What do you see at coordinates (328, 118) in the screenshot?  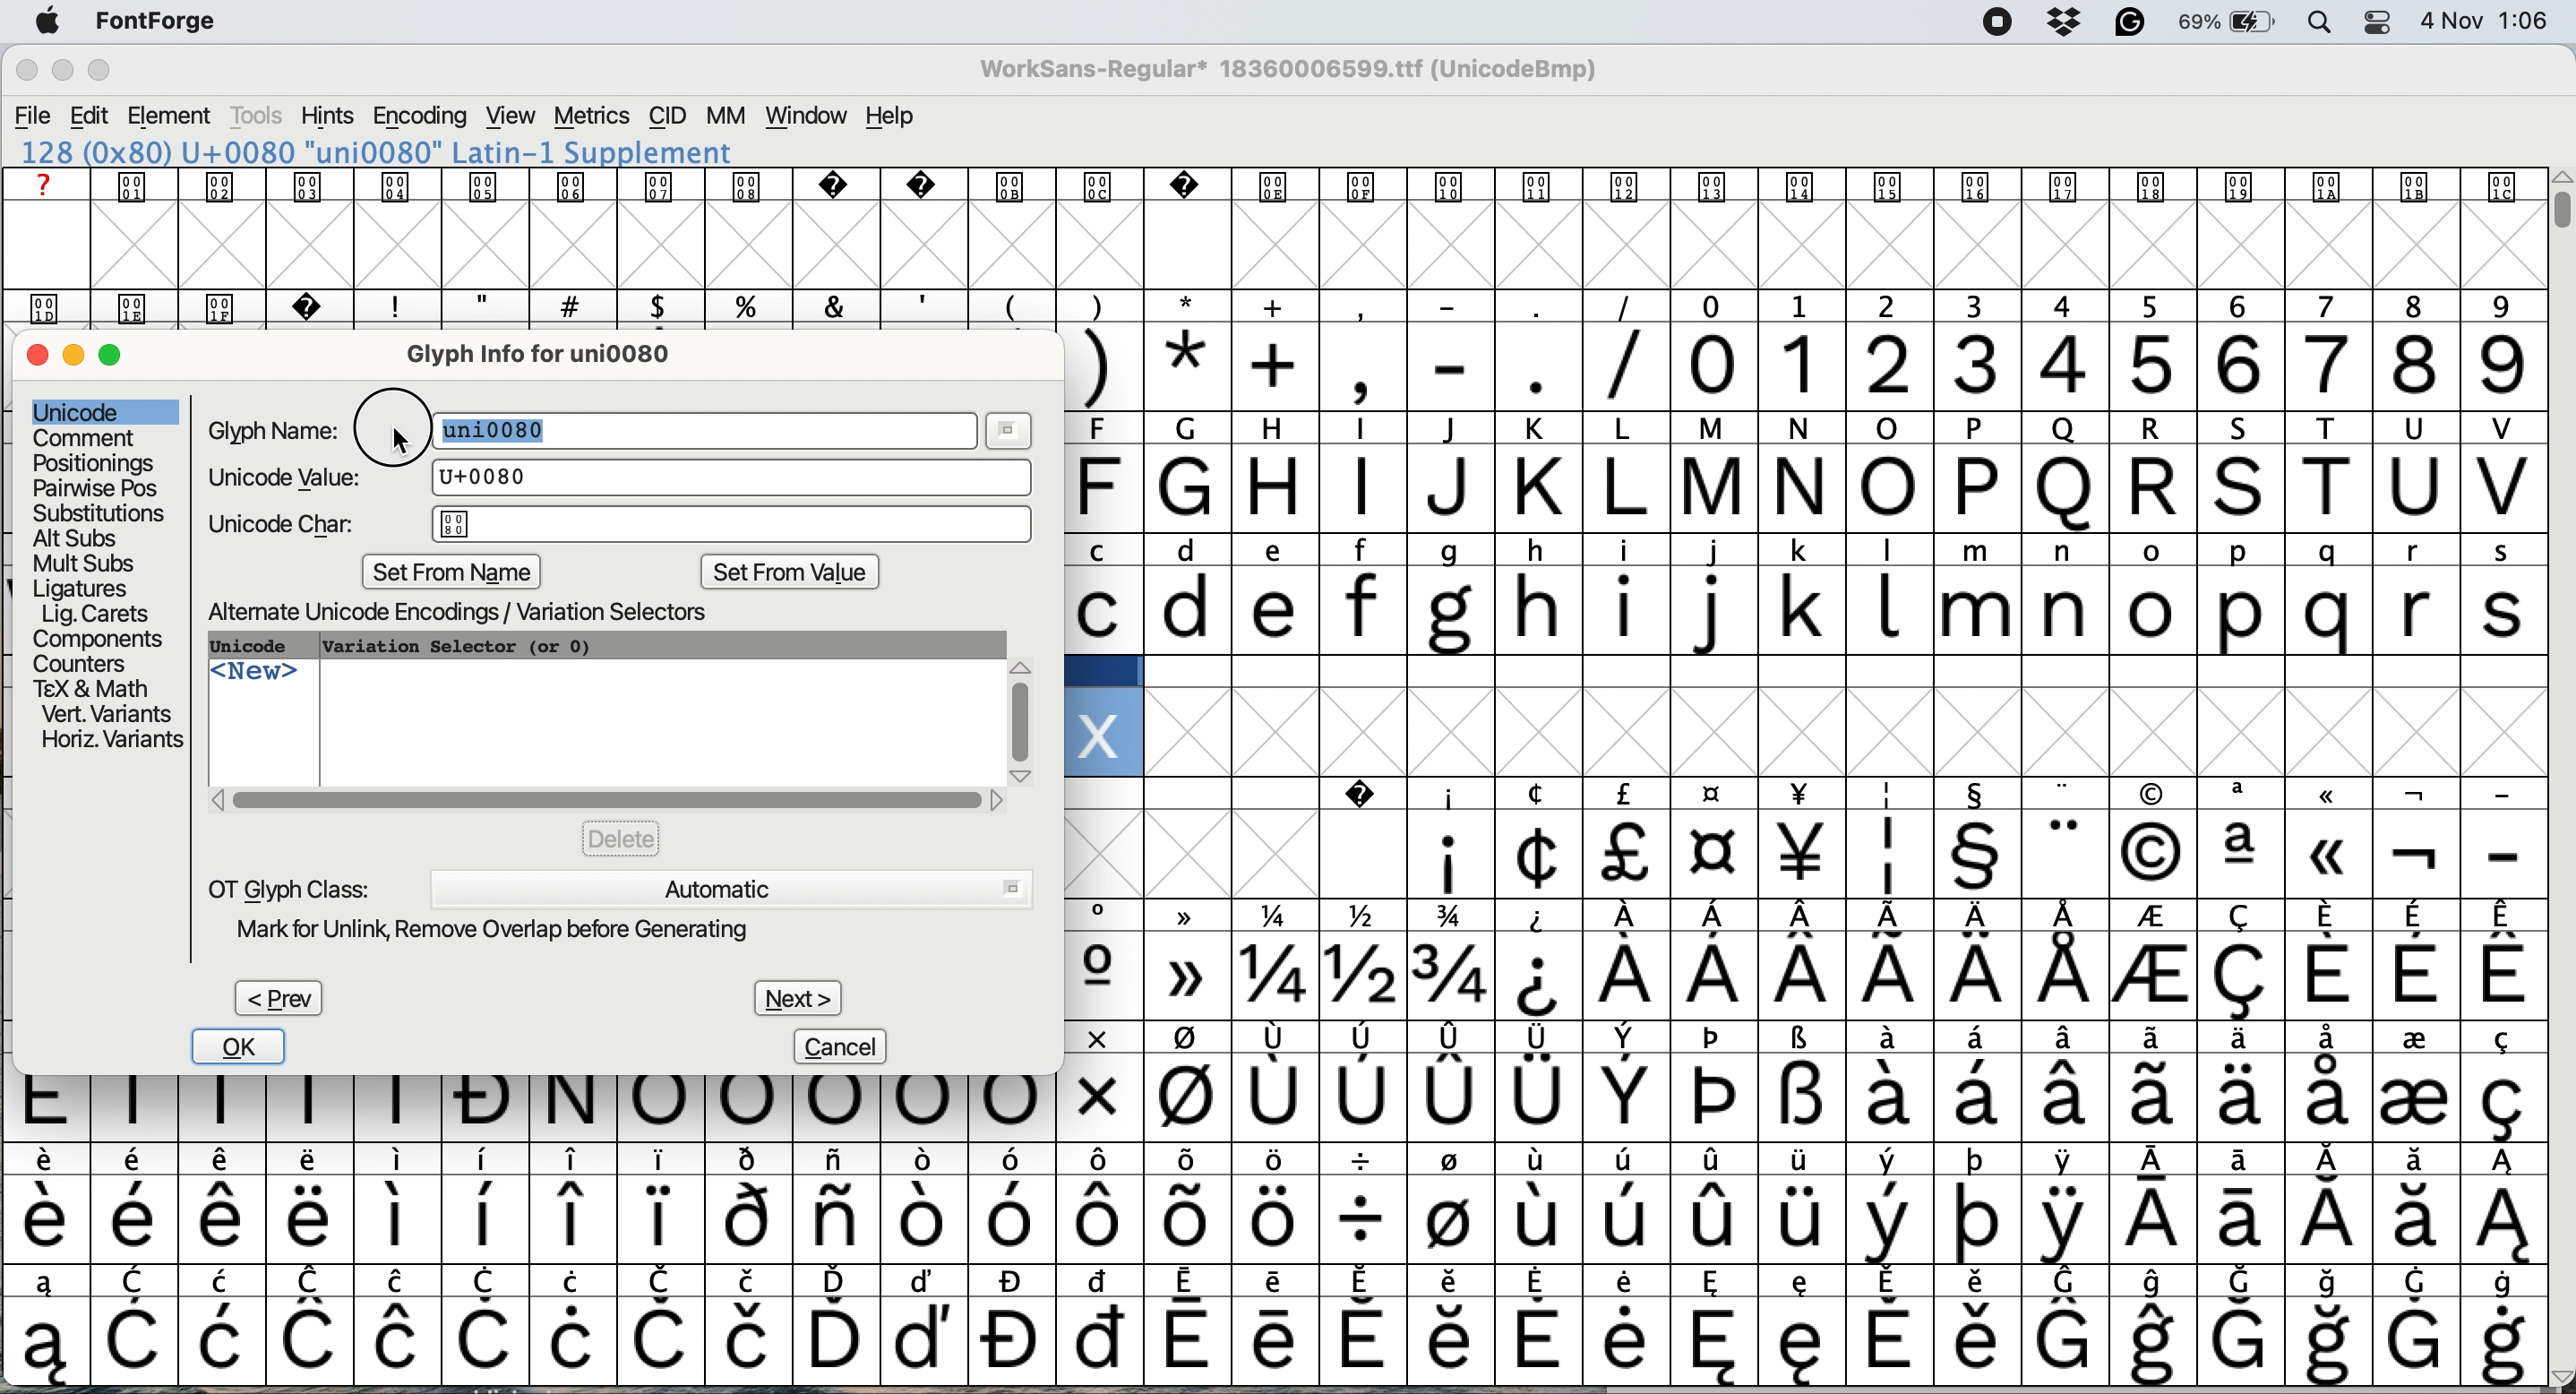 I see `hints` at bounding box center [328, 118].